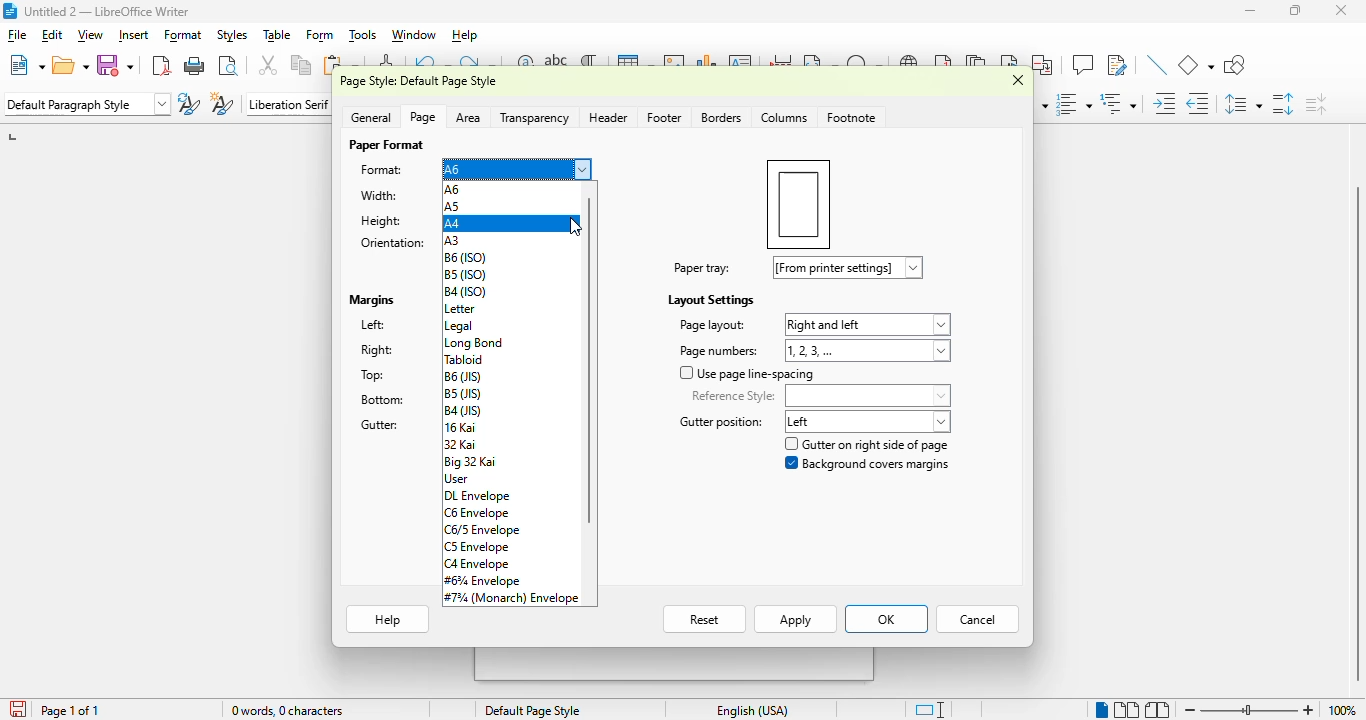 The width and height of the screenshot is (1366, 720). I want to click on copy, so click(301, 65).